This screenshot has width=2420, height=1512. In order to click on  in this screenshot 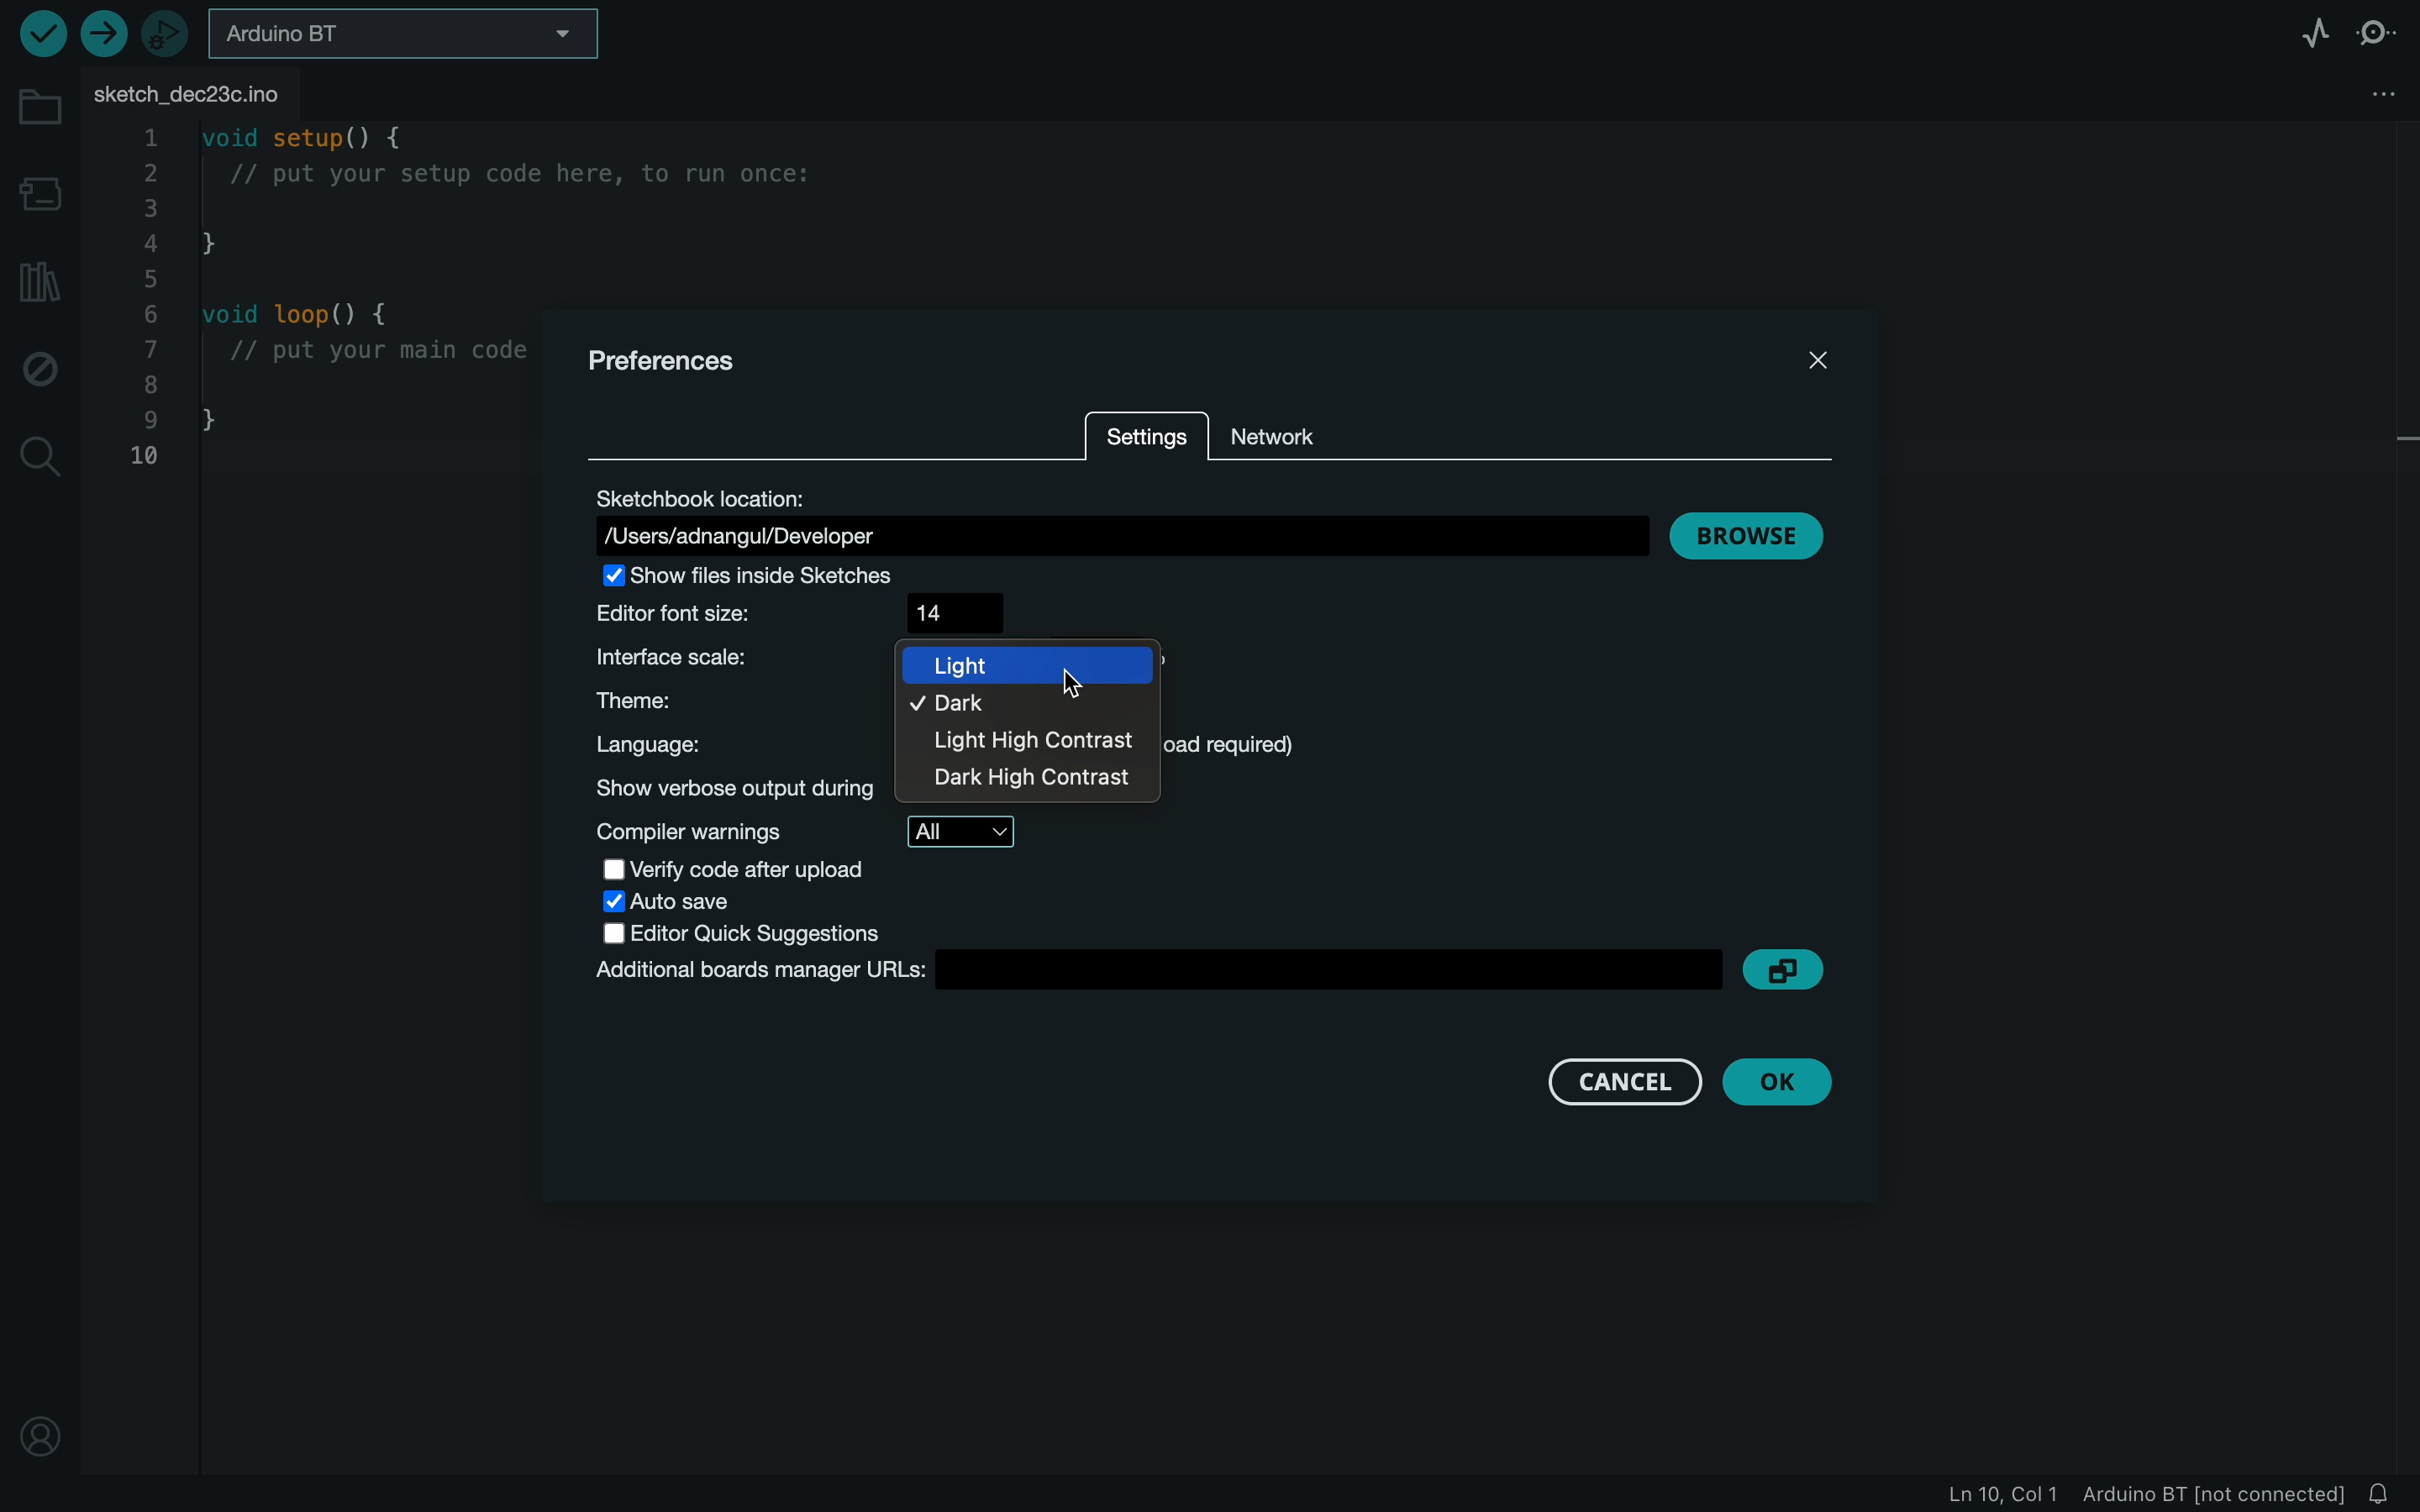, I will do `click(1024, 781)`.